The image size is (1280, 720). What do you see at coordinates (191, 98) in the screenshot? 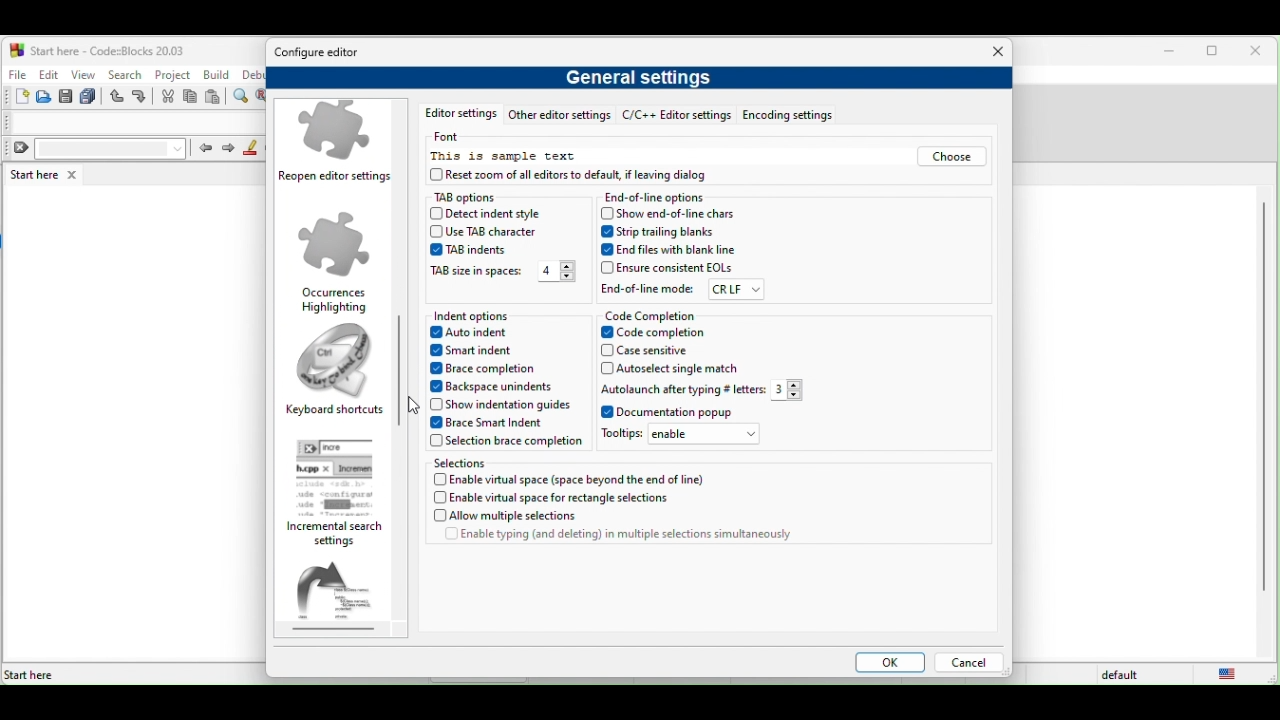
I see `copy` at bounding box center [191, 98].